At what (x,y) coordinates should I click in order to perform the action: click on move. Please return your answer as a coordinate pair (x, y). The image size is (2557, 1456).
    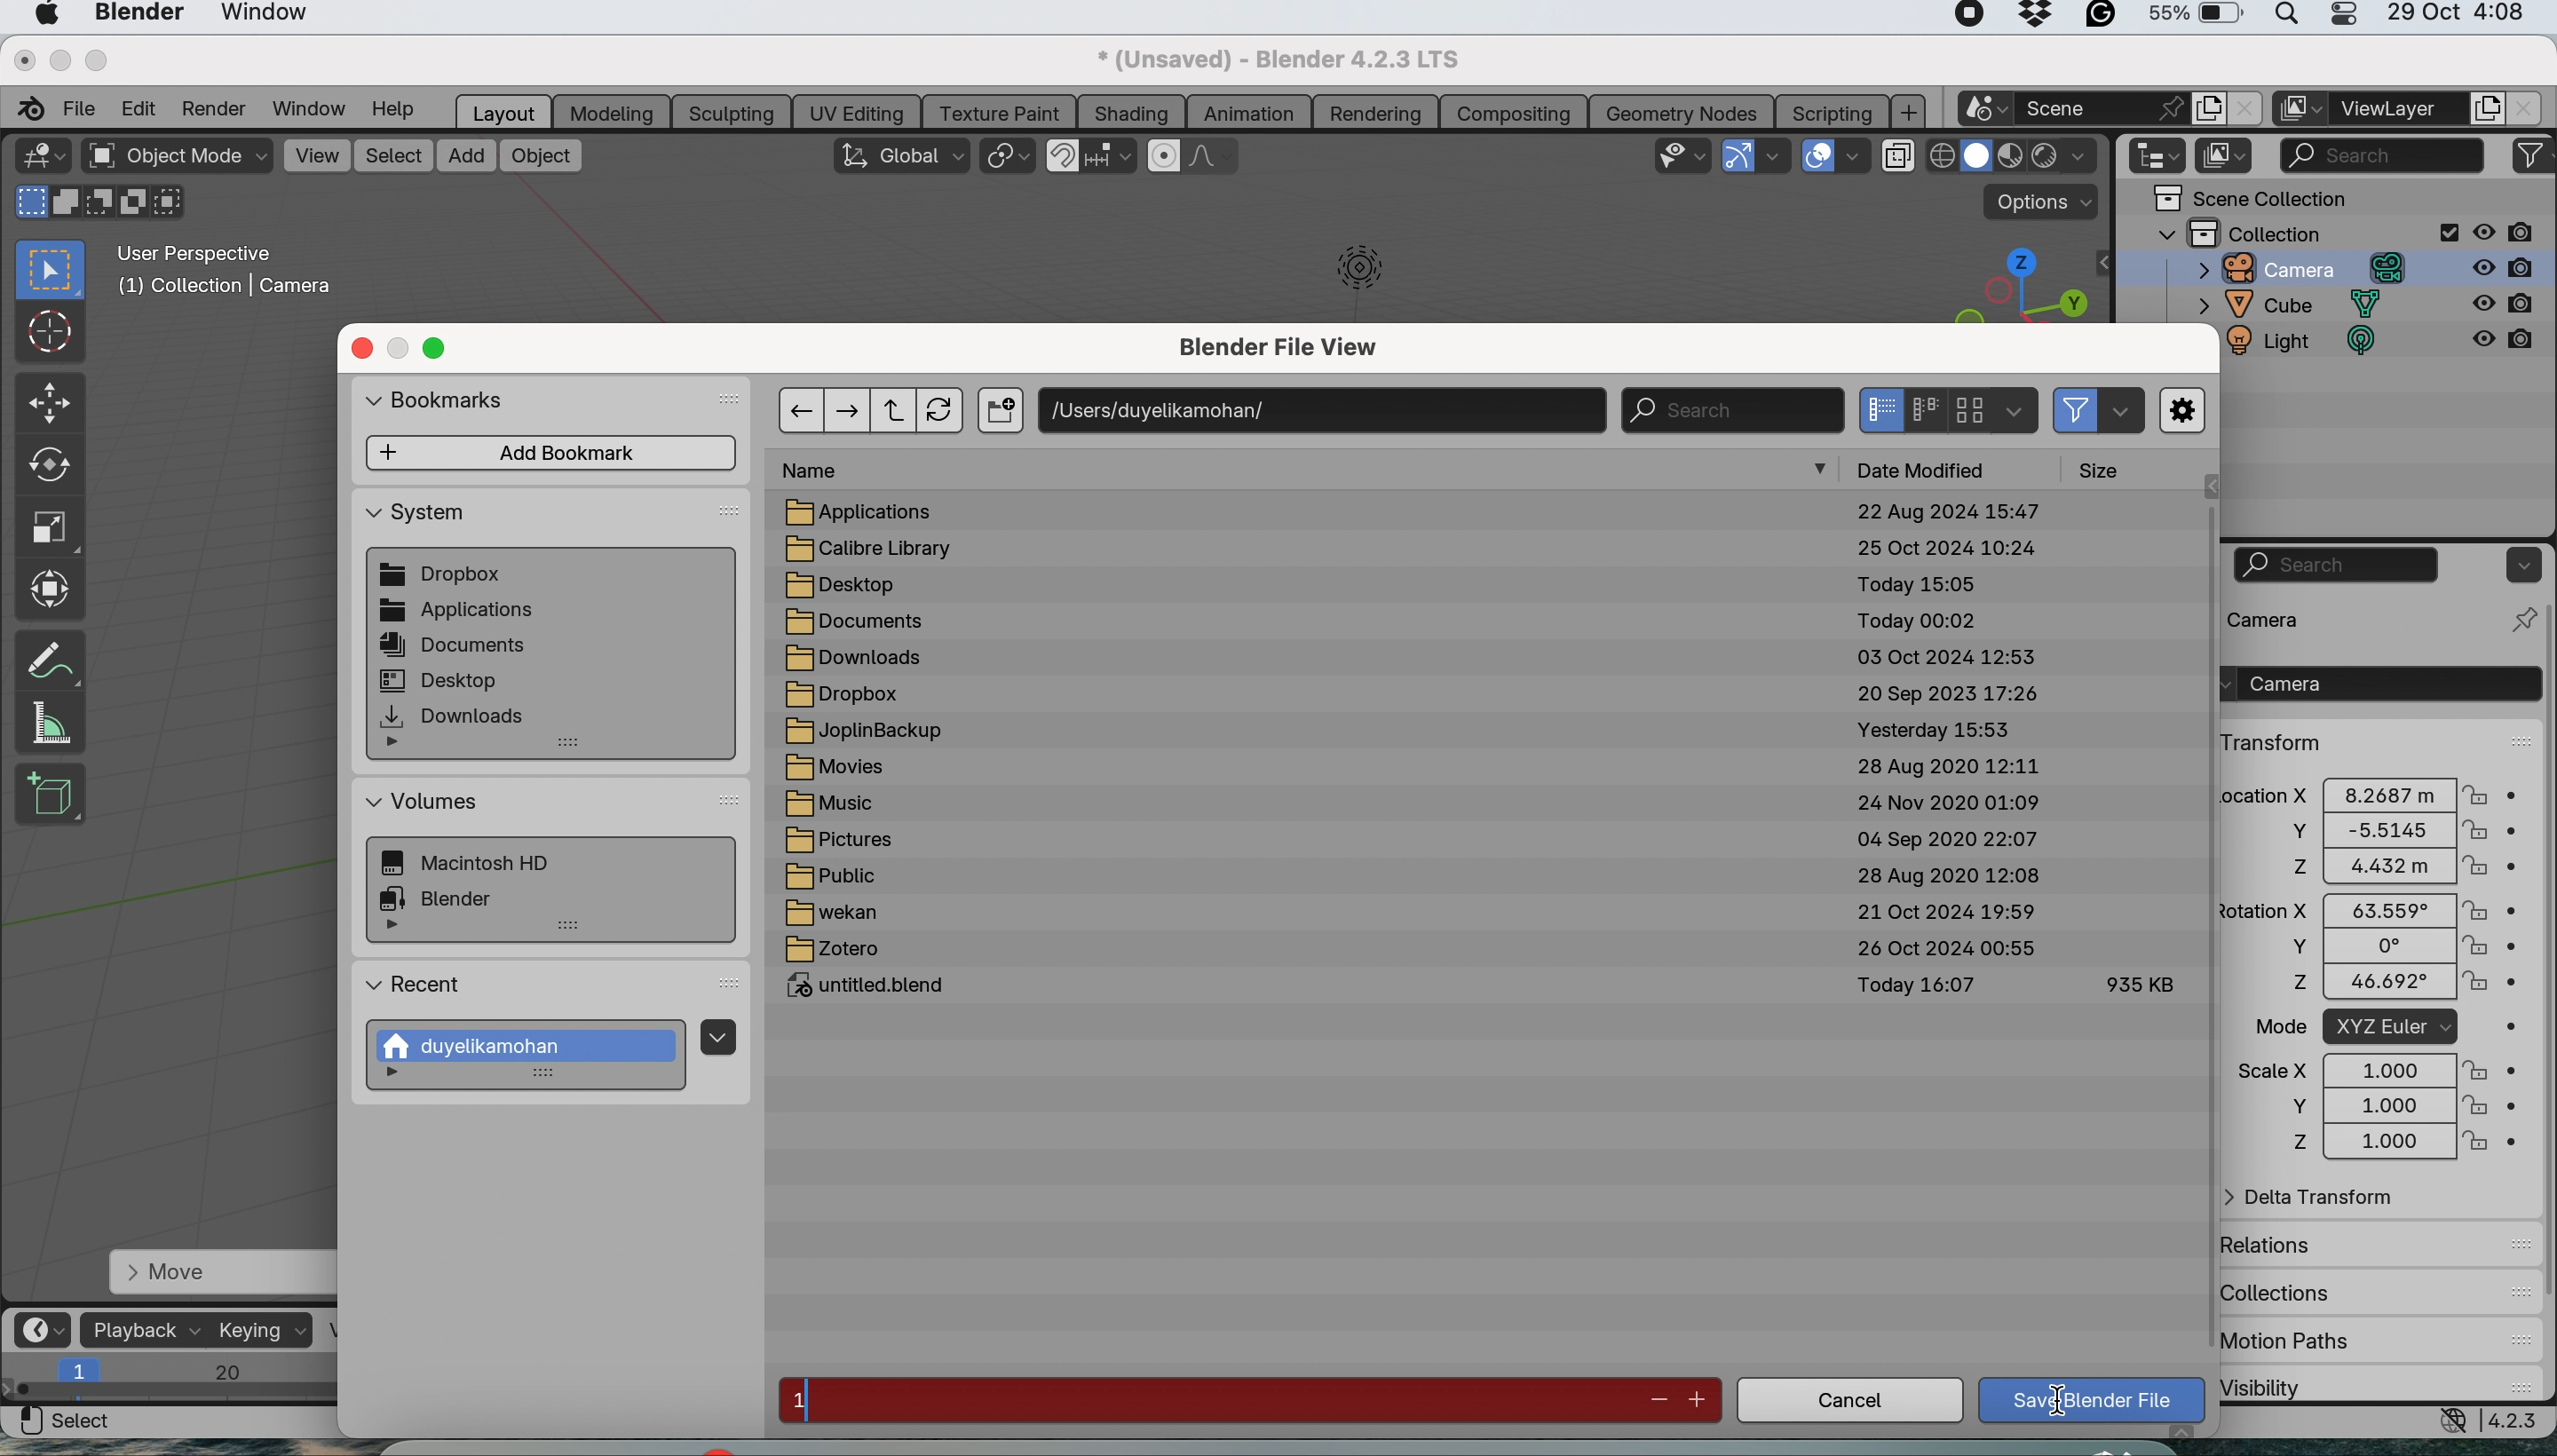
    Looking at the image, I should click on (218, 1273).